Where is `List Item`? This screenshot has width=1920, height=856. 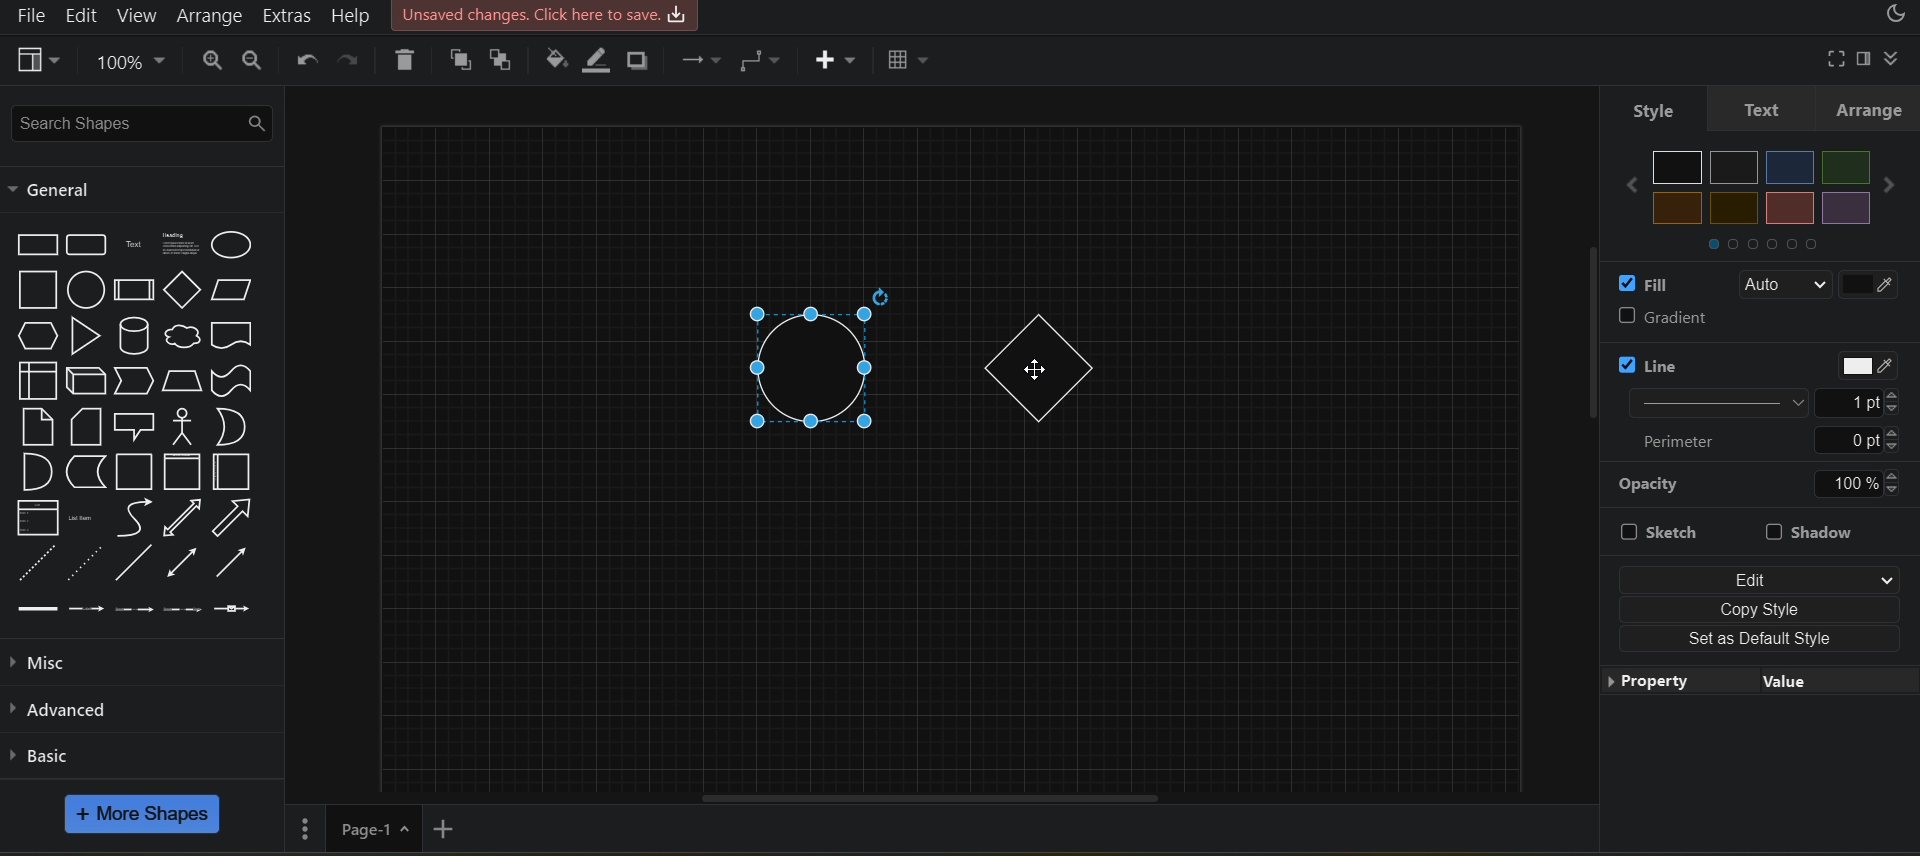 List Item is located at coordinates (82, 515).